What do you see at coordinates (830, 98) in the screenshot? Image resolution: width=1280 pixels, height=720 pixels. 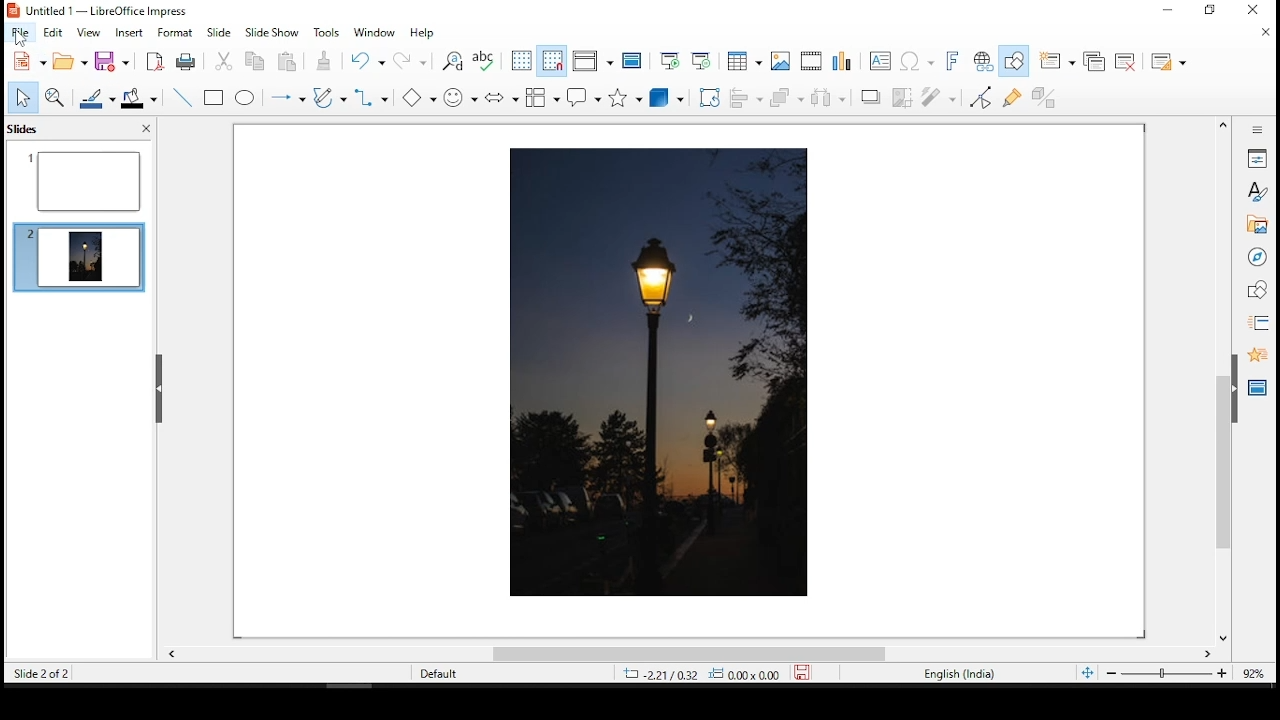 I see `distribute` at bounding box center [830, 98].